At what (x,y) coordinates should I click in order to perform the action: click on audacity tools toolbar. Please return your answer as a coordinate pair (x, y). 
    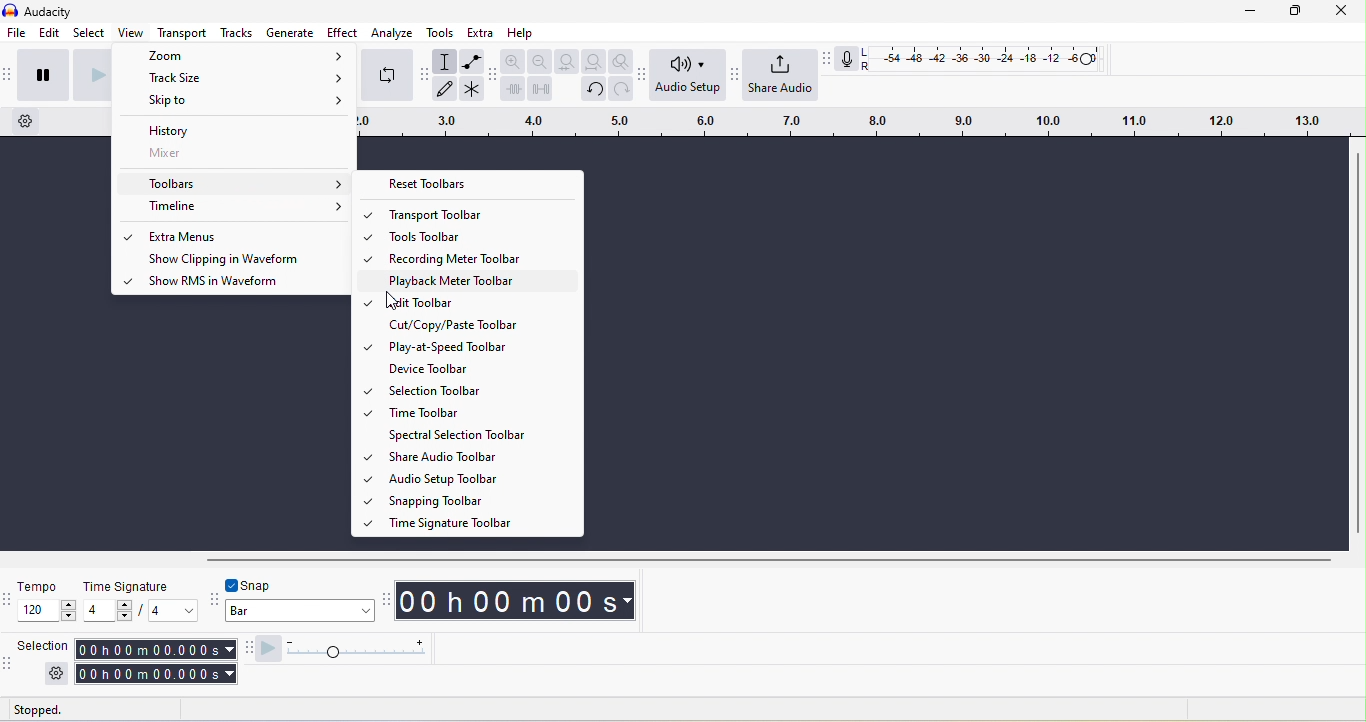
    Looking at the image, I should click on (424, 74).